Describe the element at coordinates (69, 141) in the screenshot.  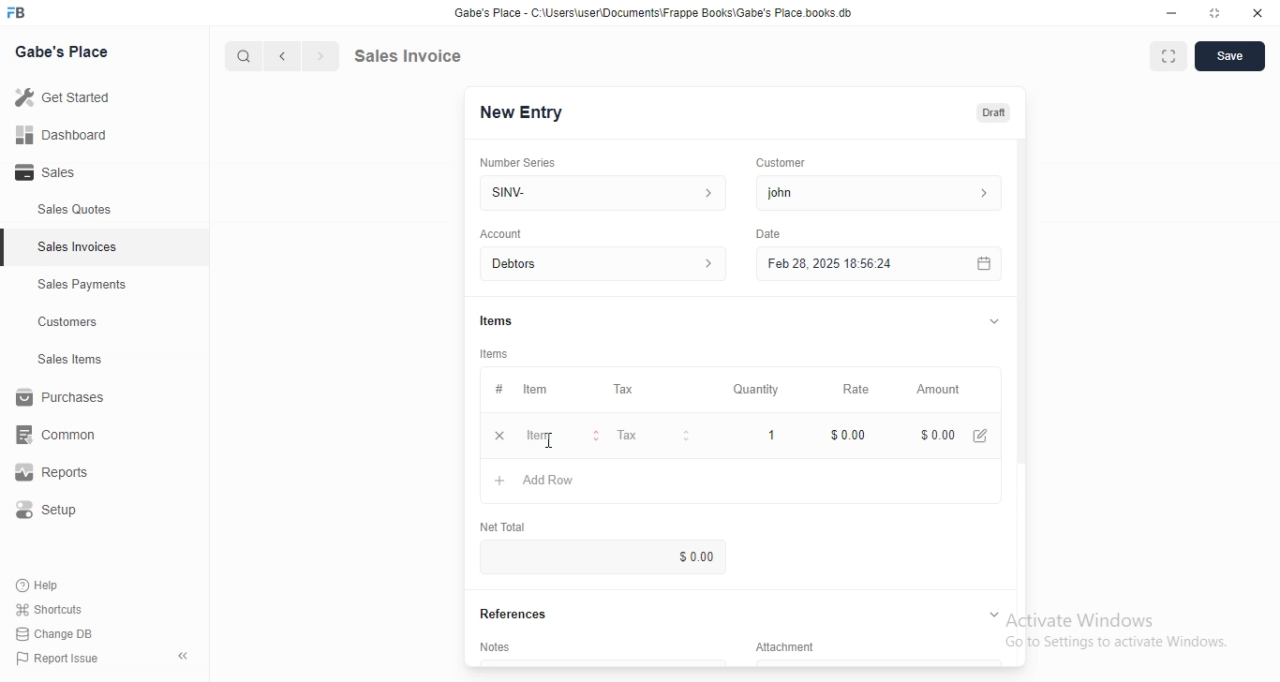
I see `all Dashboard` at that location.